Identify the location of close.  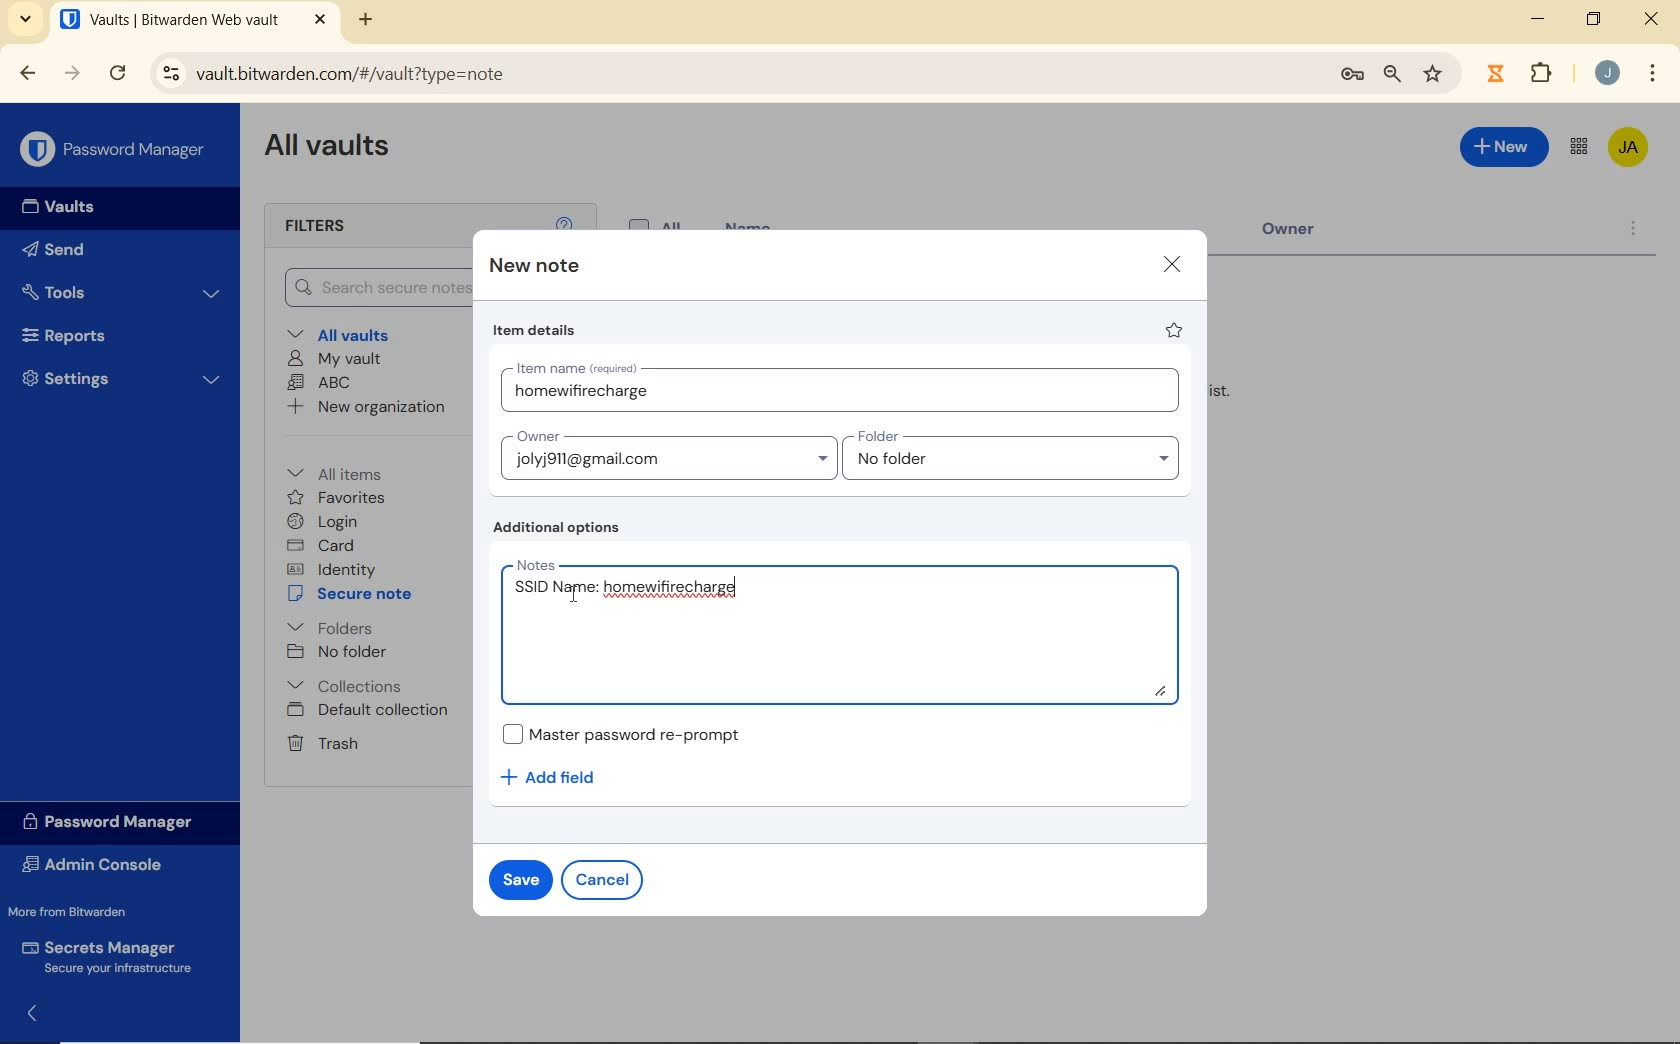
(1651, 18).